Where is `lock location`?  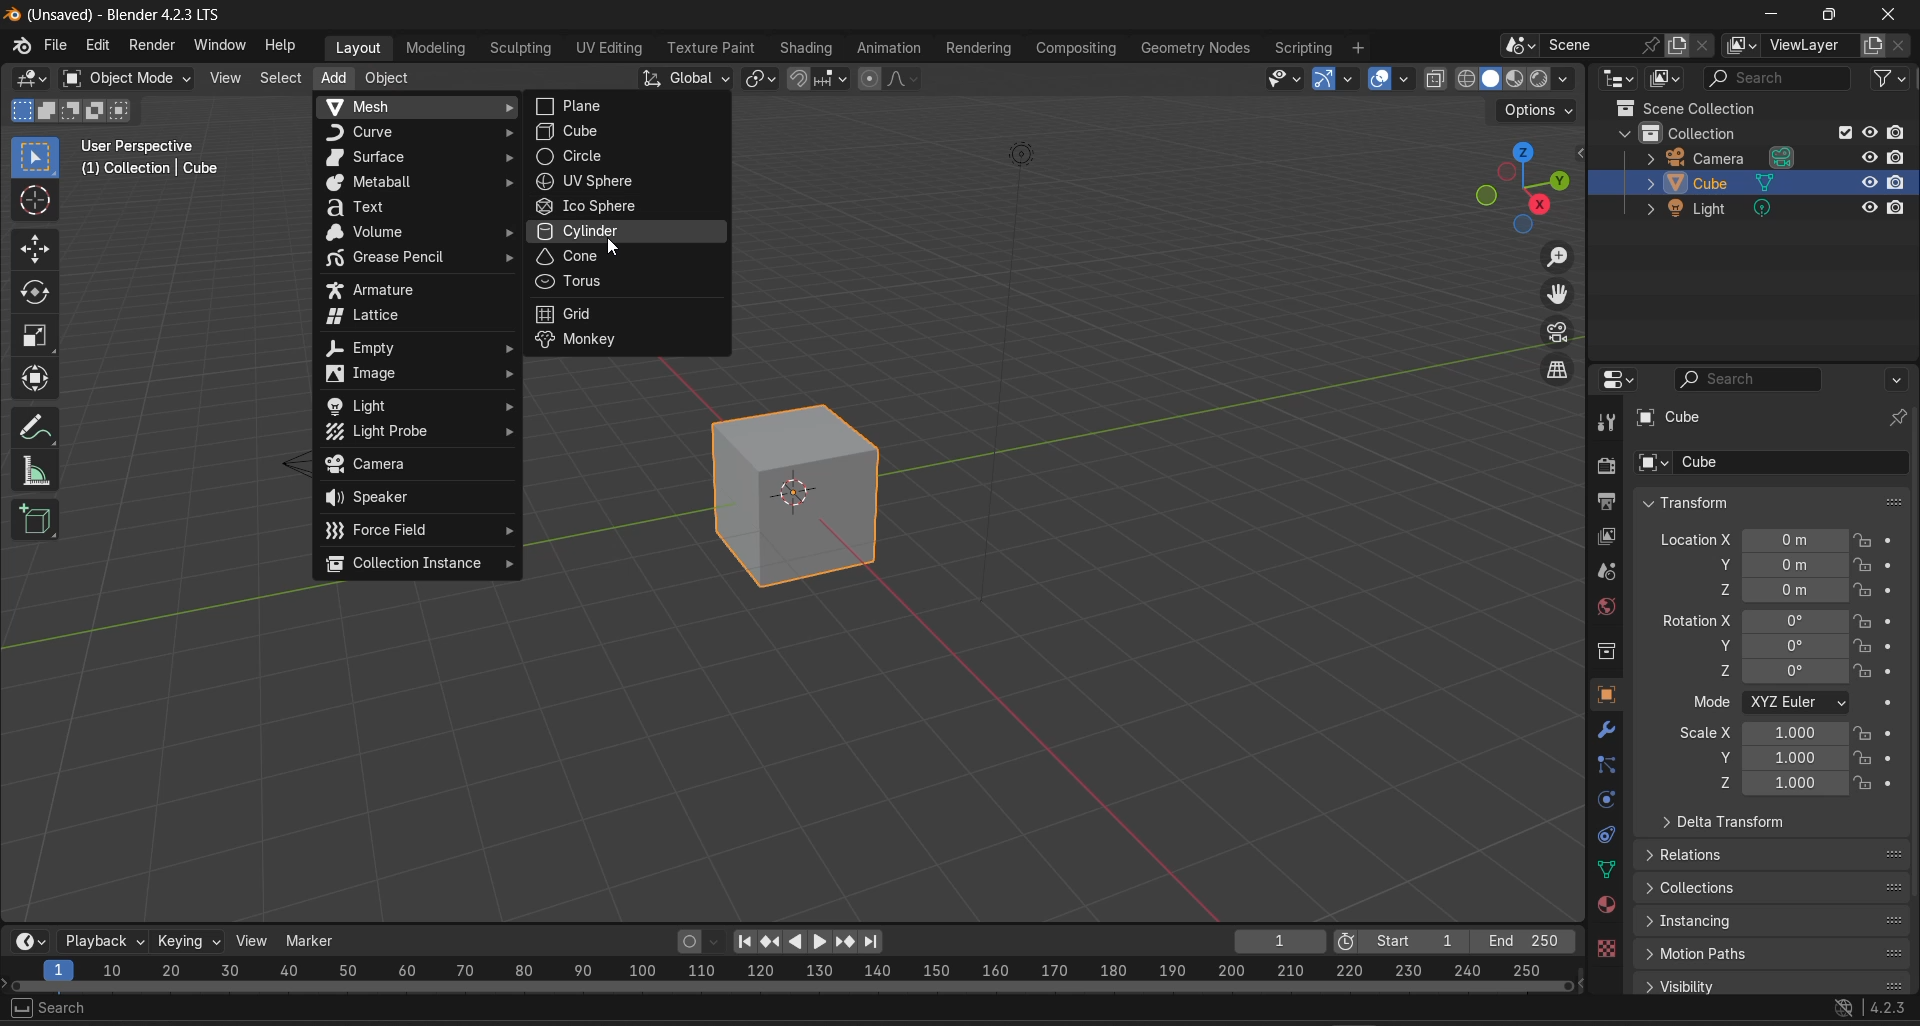
lock location is located at coordinates (1863, 565).